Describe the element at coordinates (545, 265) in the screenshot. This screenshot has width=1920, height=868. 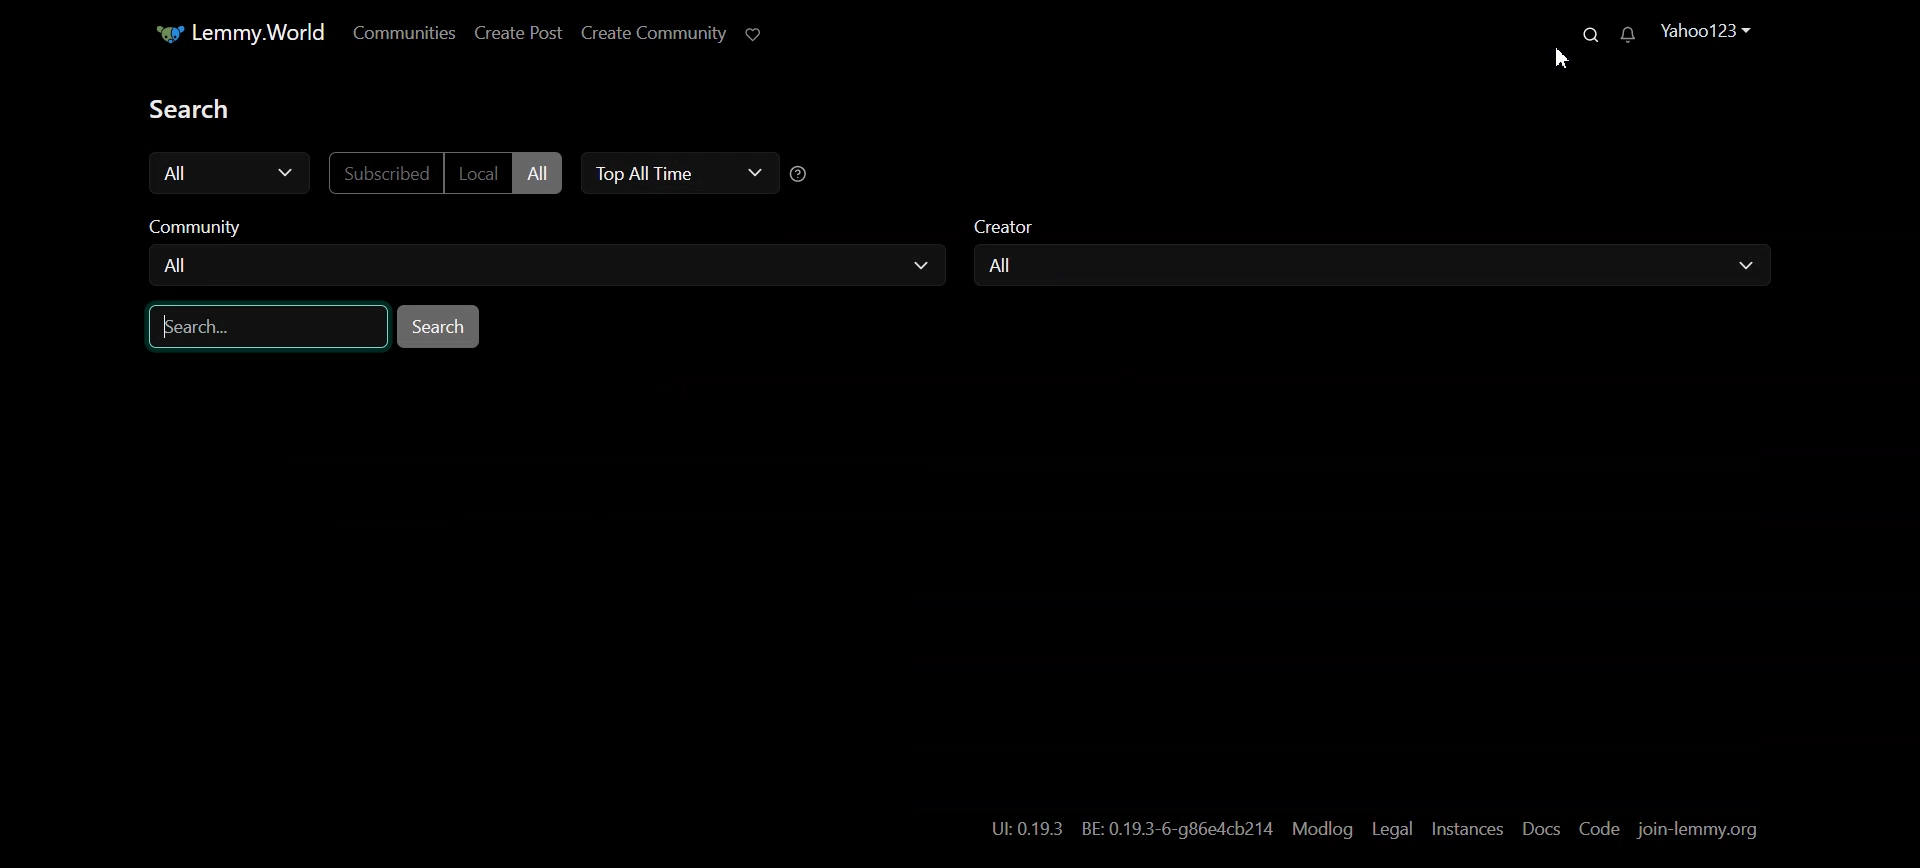
I see `All` at that location.